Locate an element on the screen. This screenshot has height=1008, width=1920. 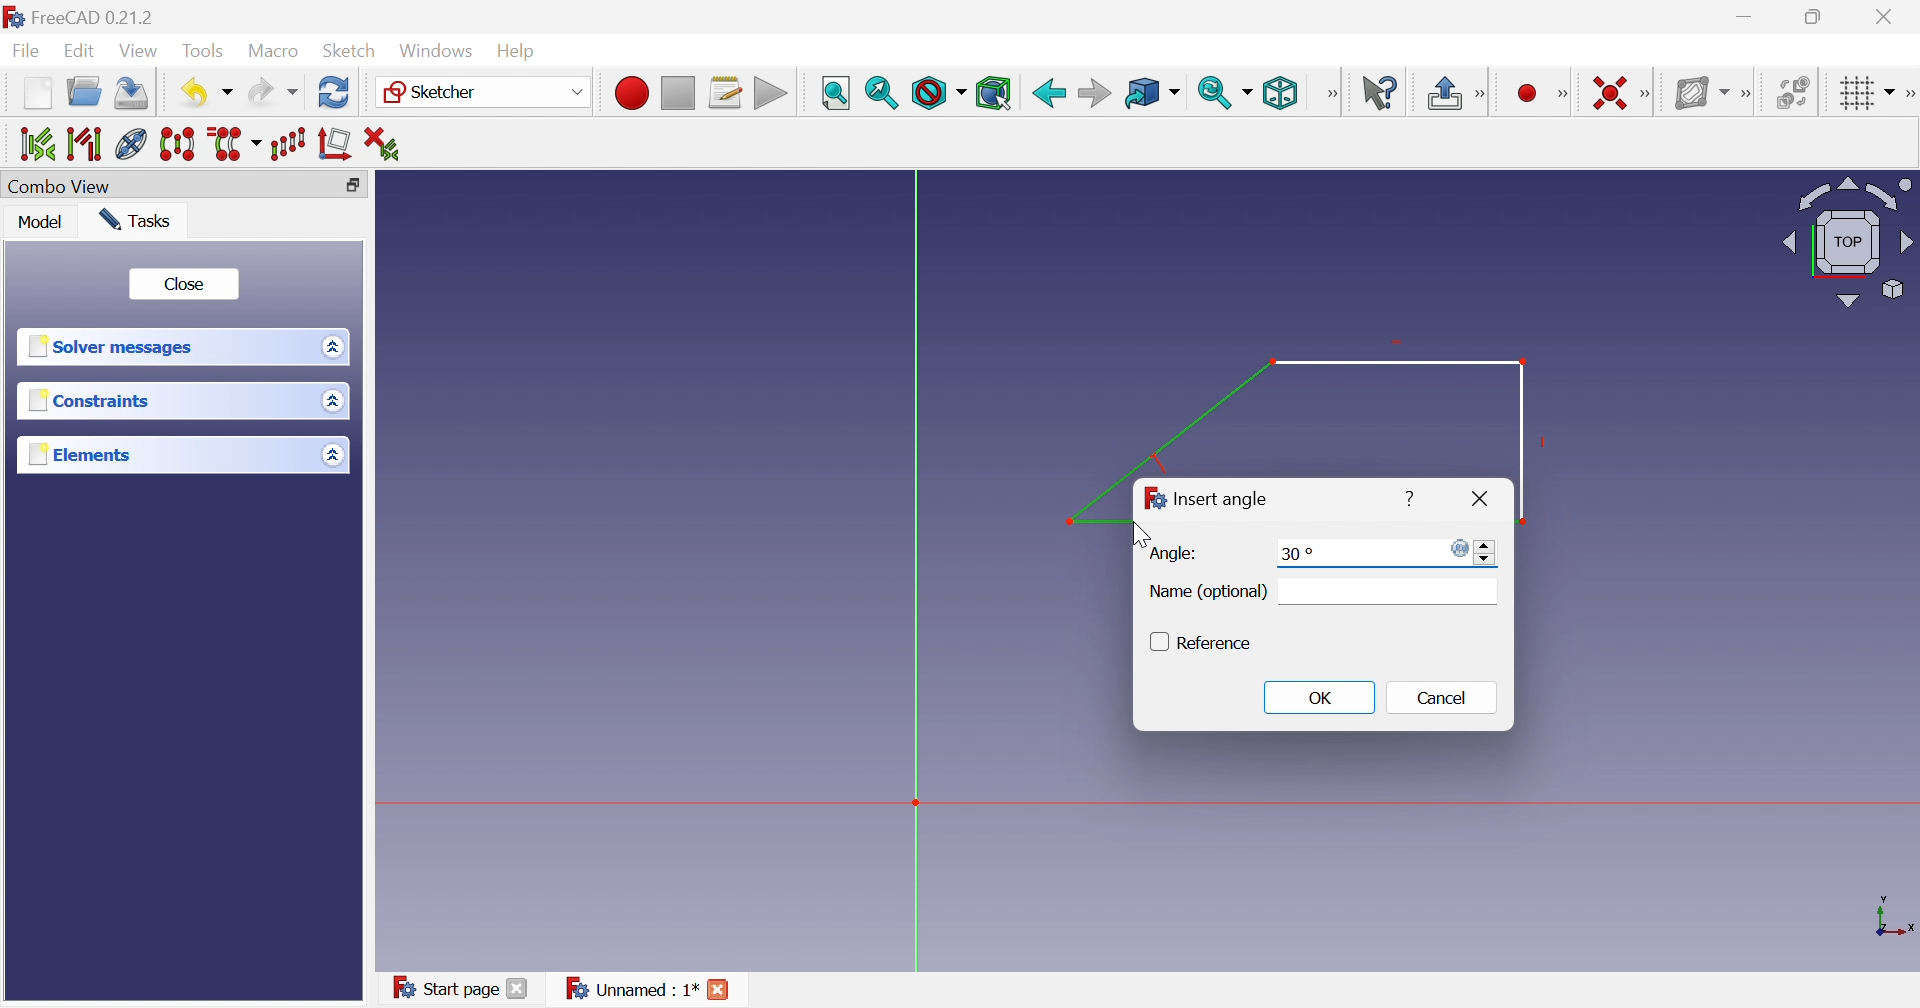
Cursor is located at coordinates (1142, 532).